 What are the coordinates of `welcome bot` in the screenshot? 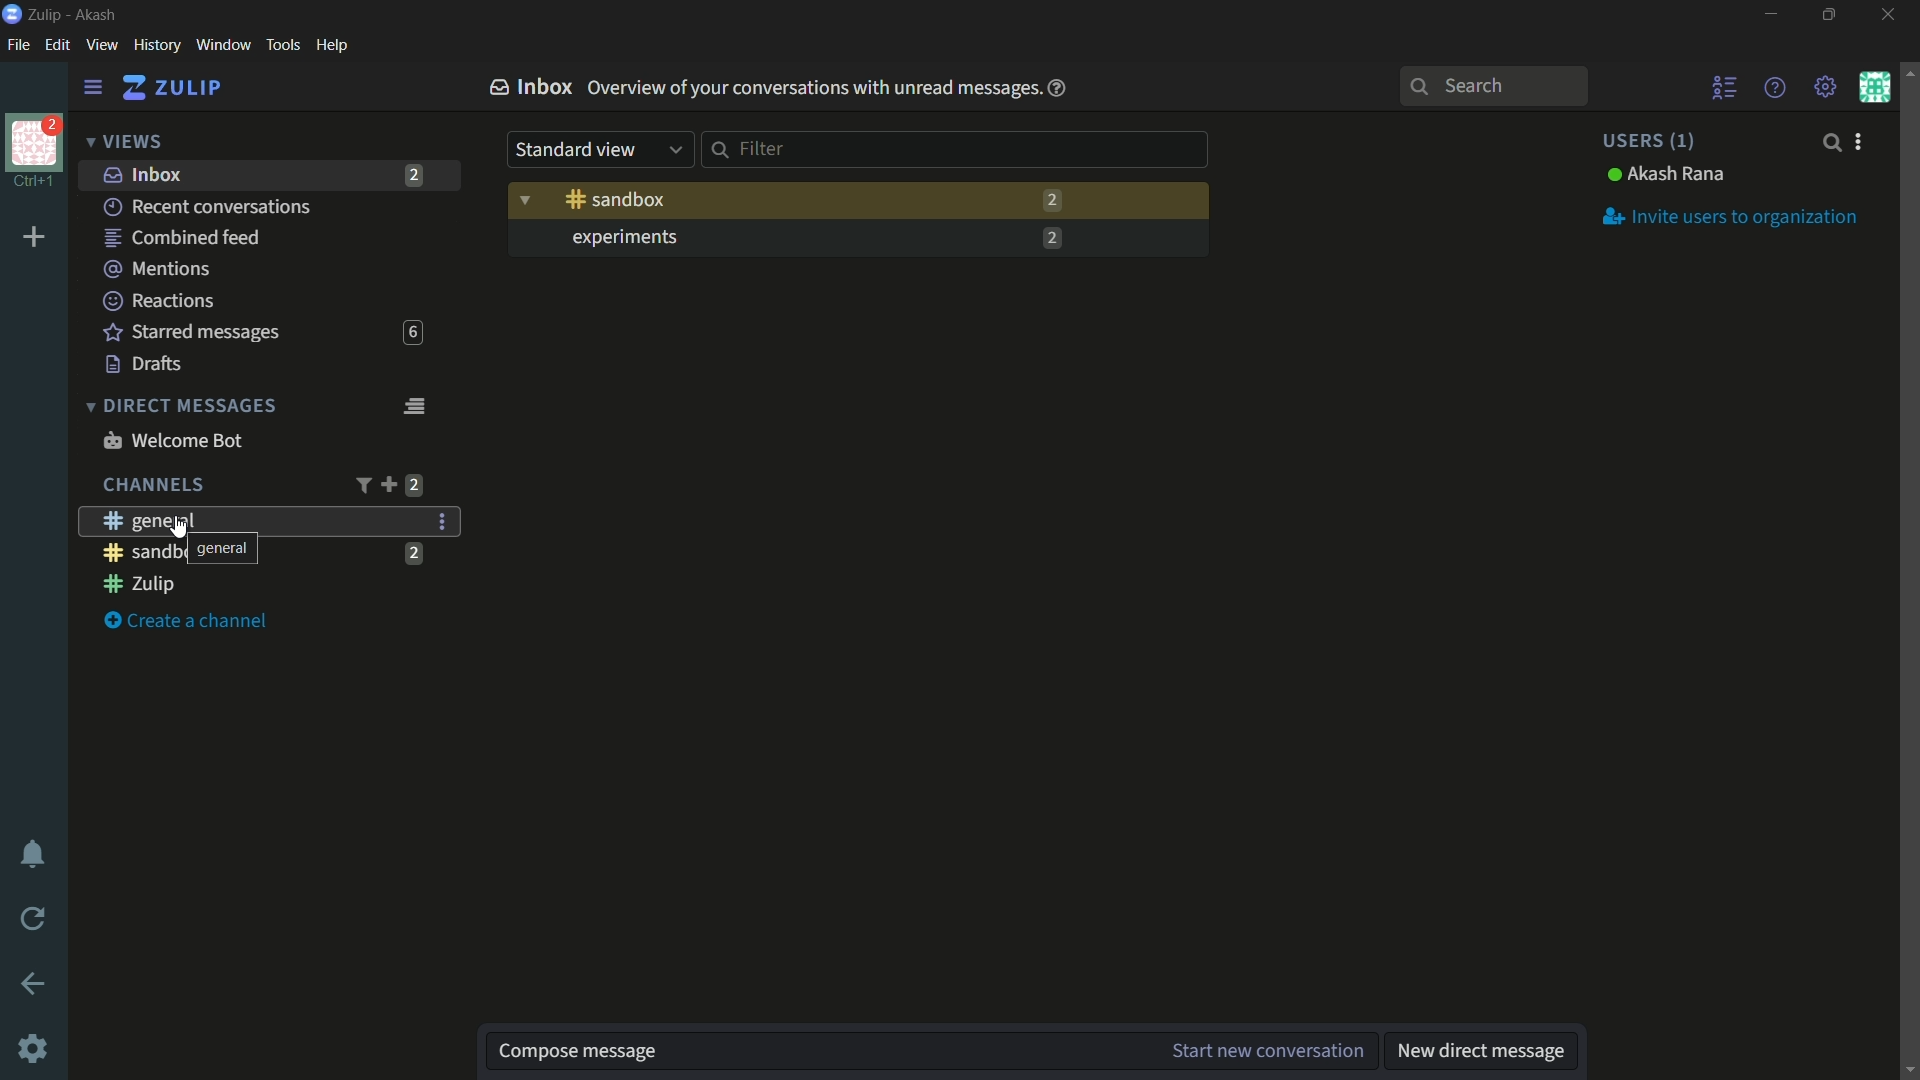 It's located at (172, 440).